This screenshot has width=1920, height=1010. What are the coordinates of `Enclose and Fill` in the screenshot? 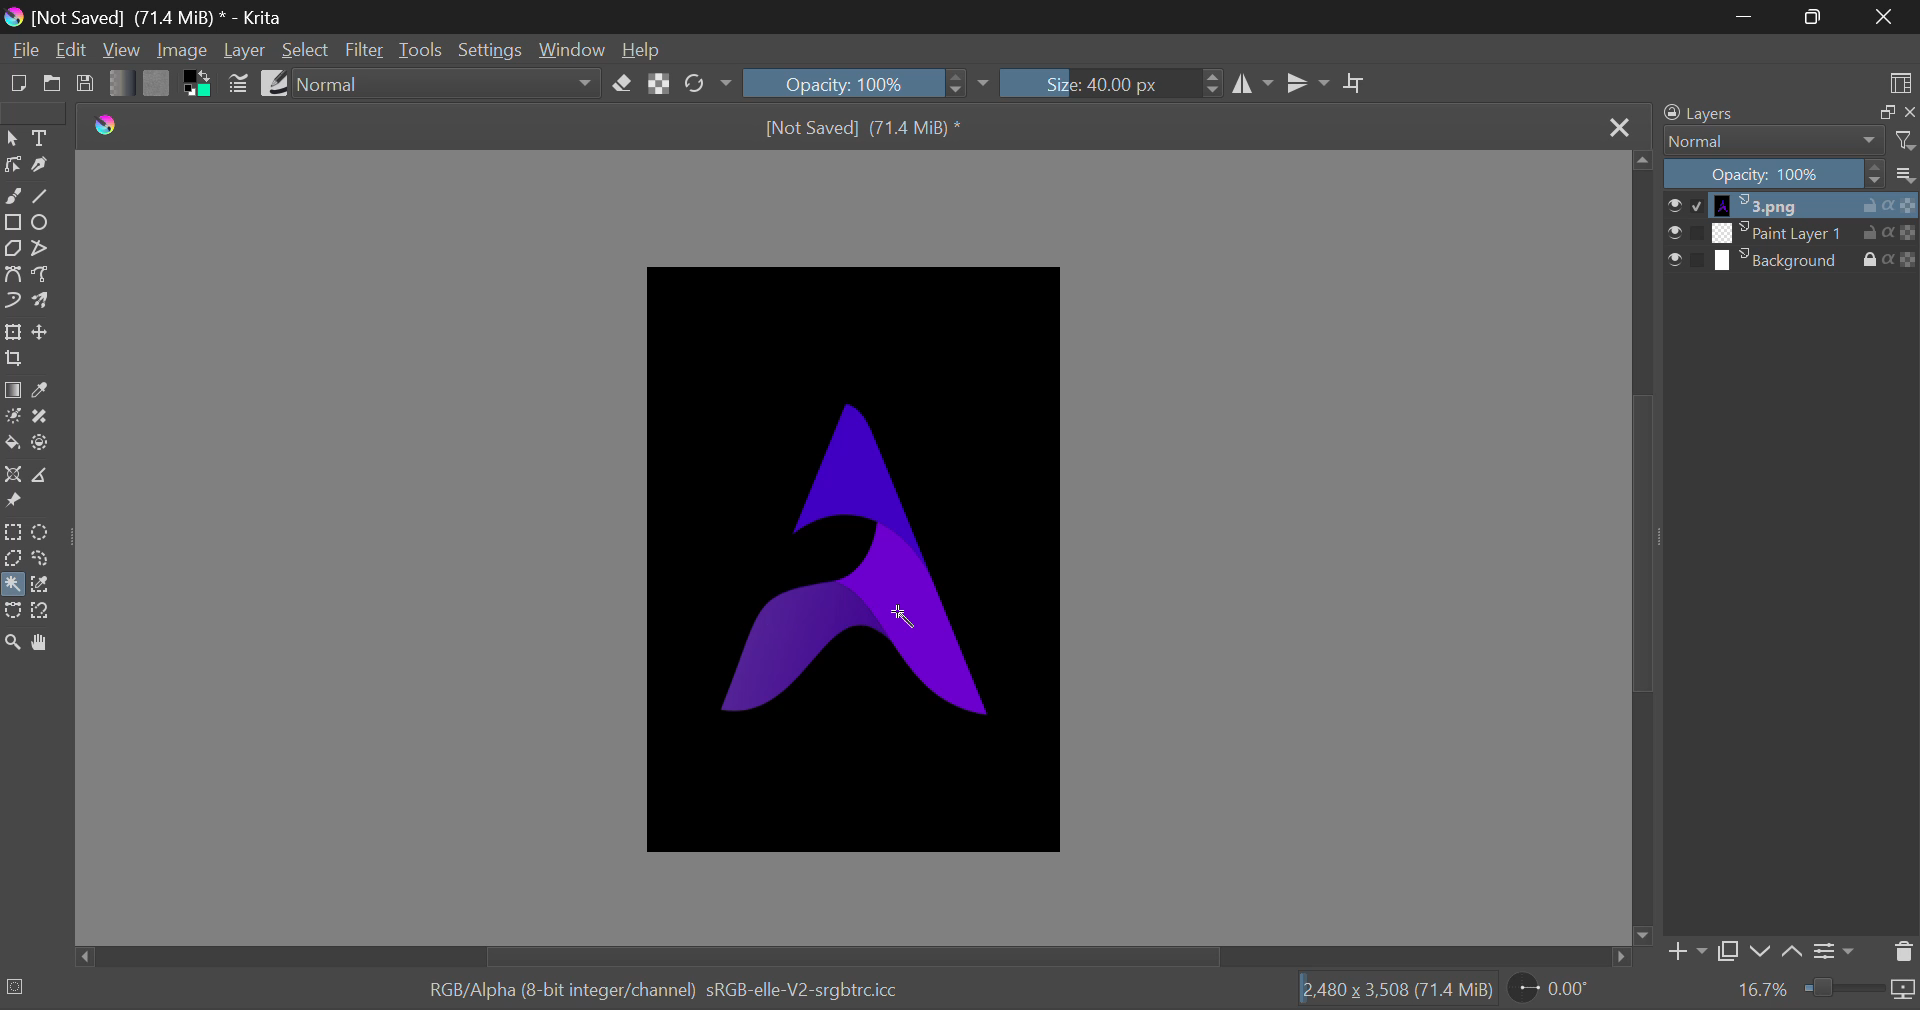 It's located at (46, 446).